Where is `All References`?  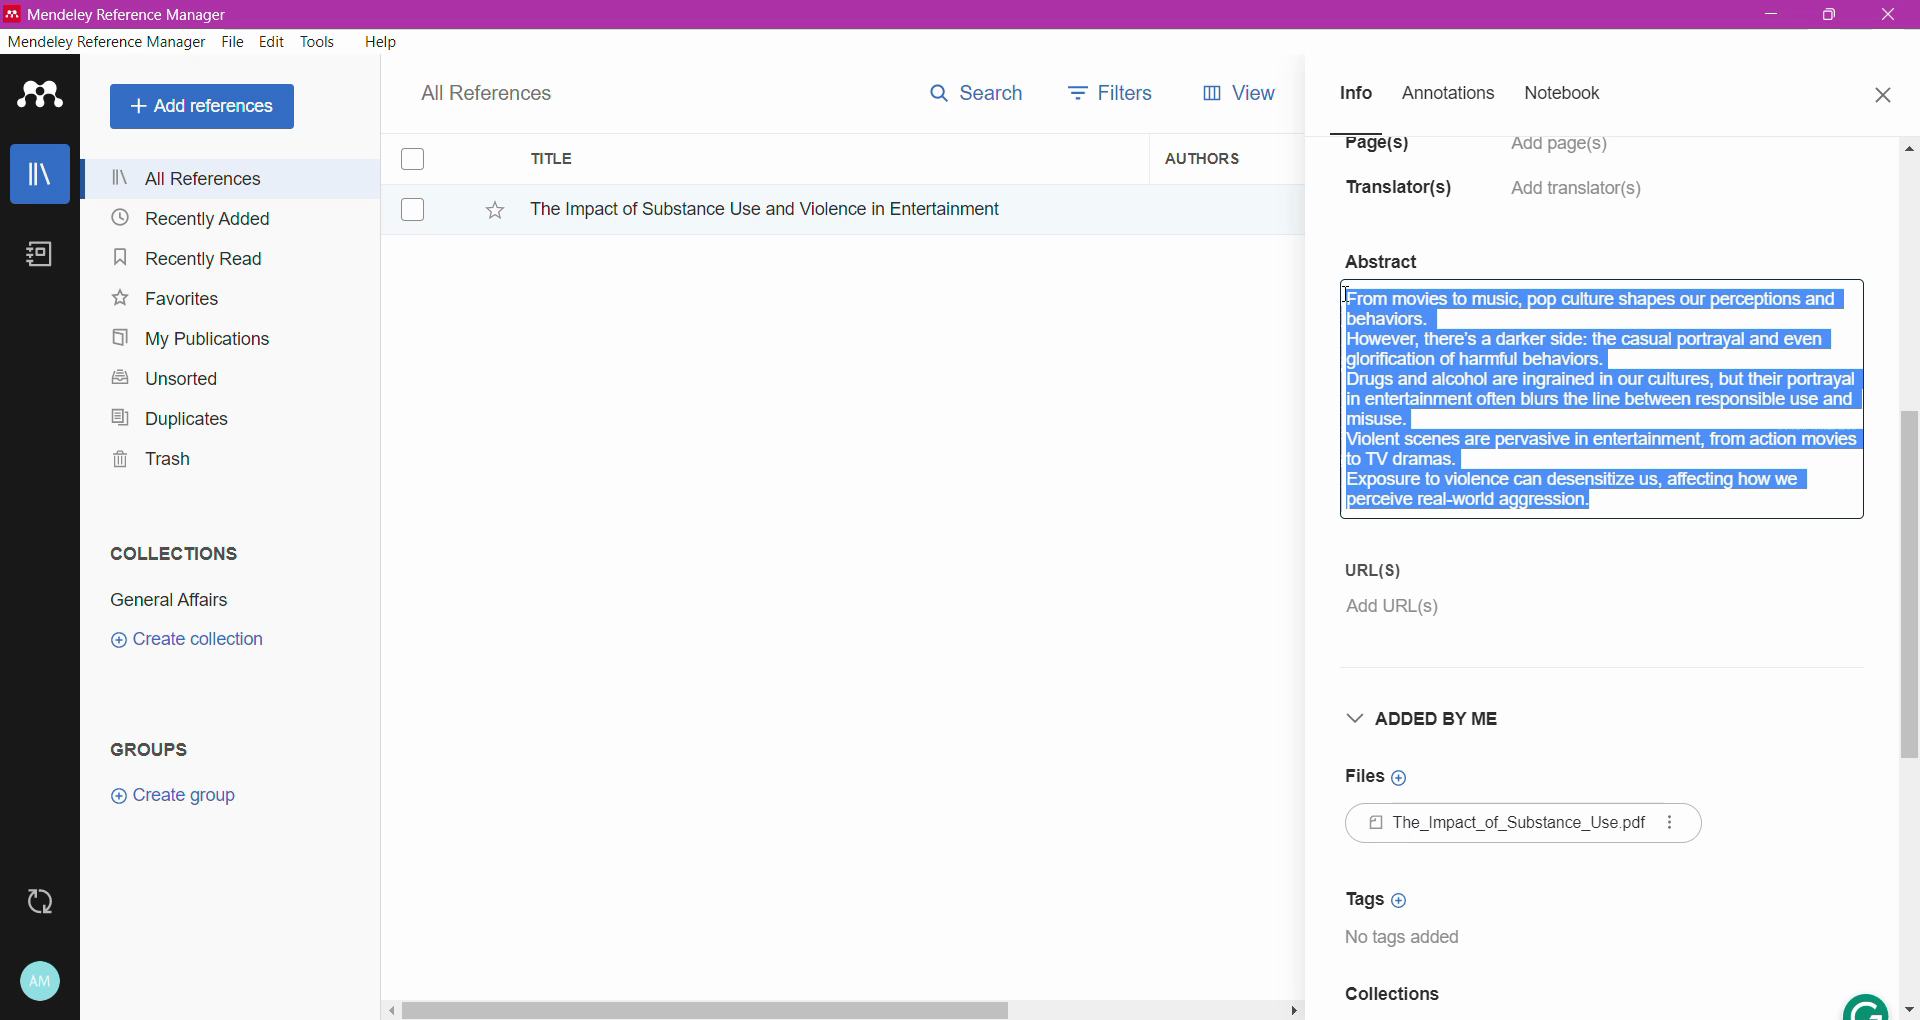
All References is located at coordinates (229, 178).